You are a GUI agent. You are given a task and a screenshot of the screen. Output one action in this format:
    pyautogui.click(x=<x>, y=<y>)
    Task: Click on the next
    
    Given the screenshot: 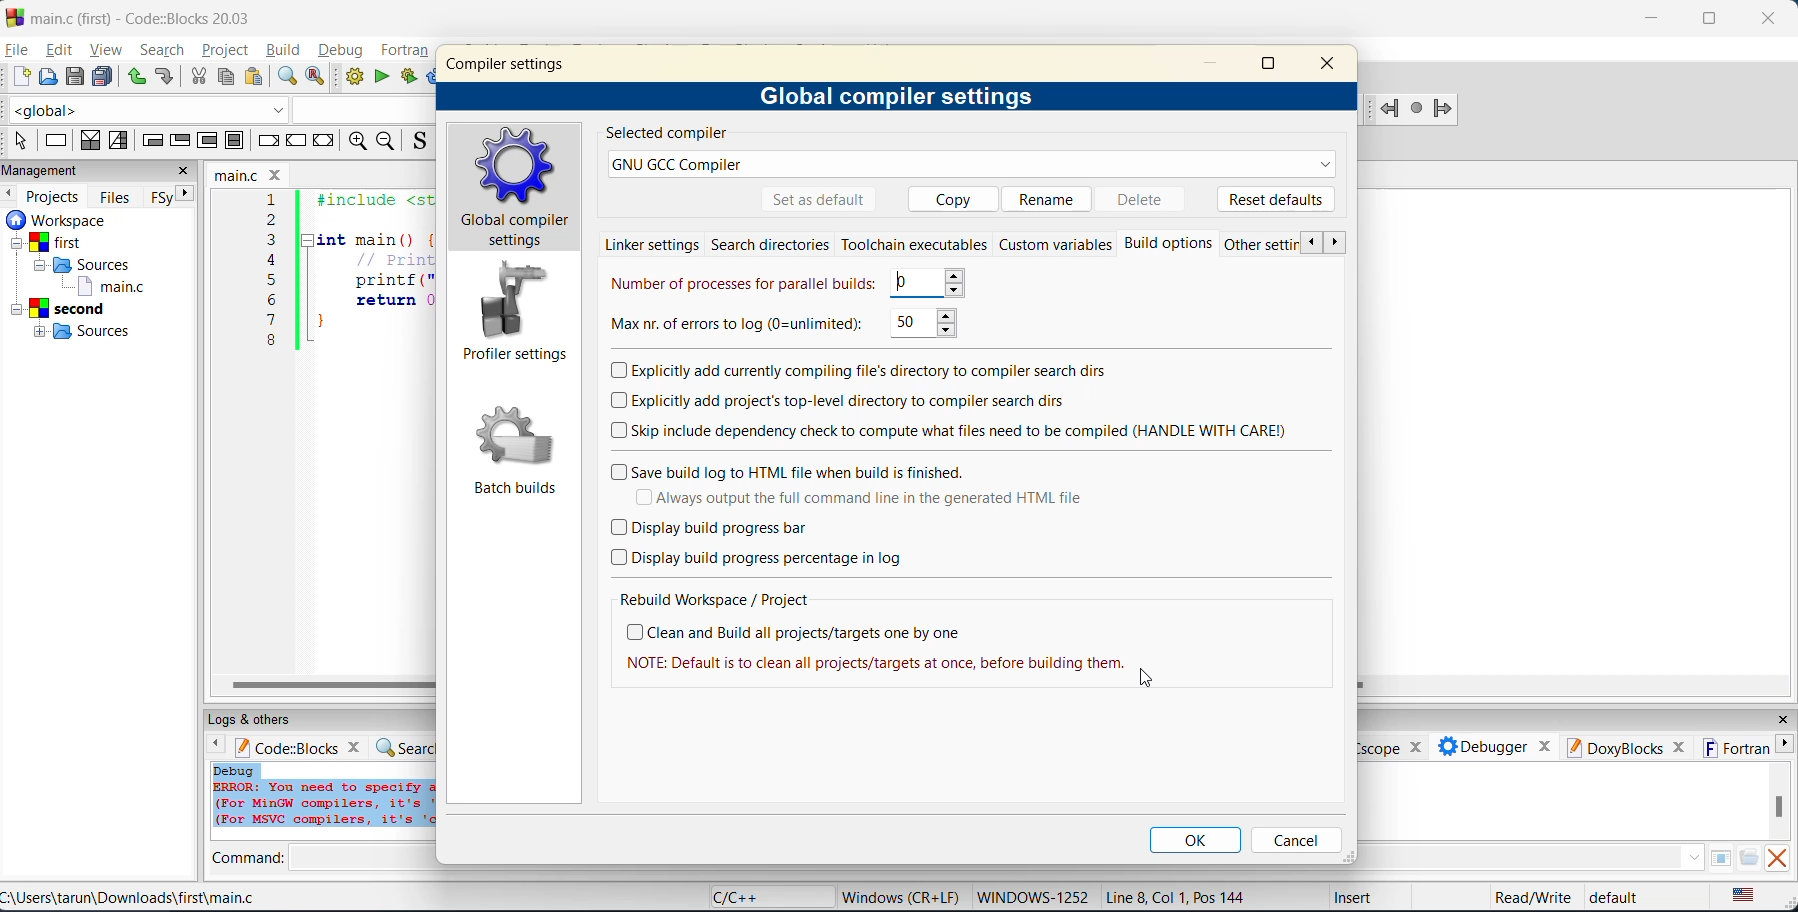 What is the action you would take?
    pyautogui.click(x=1338, y=243)
    